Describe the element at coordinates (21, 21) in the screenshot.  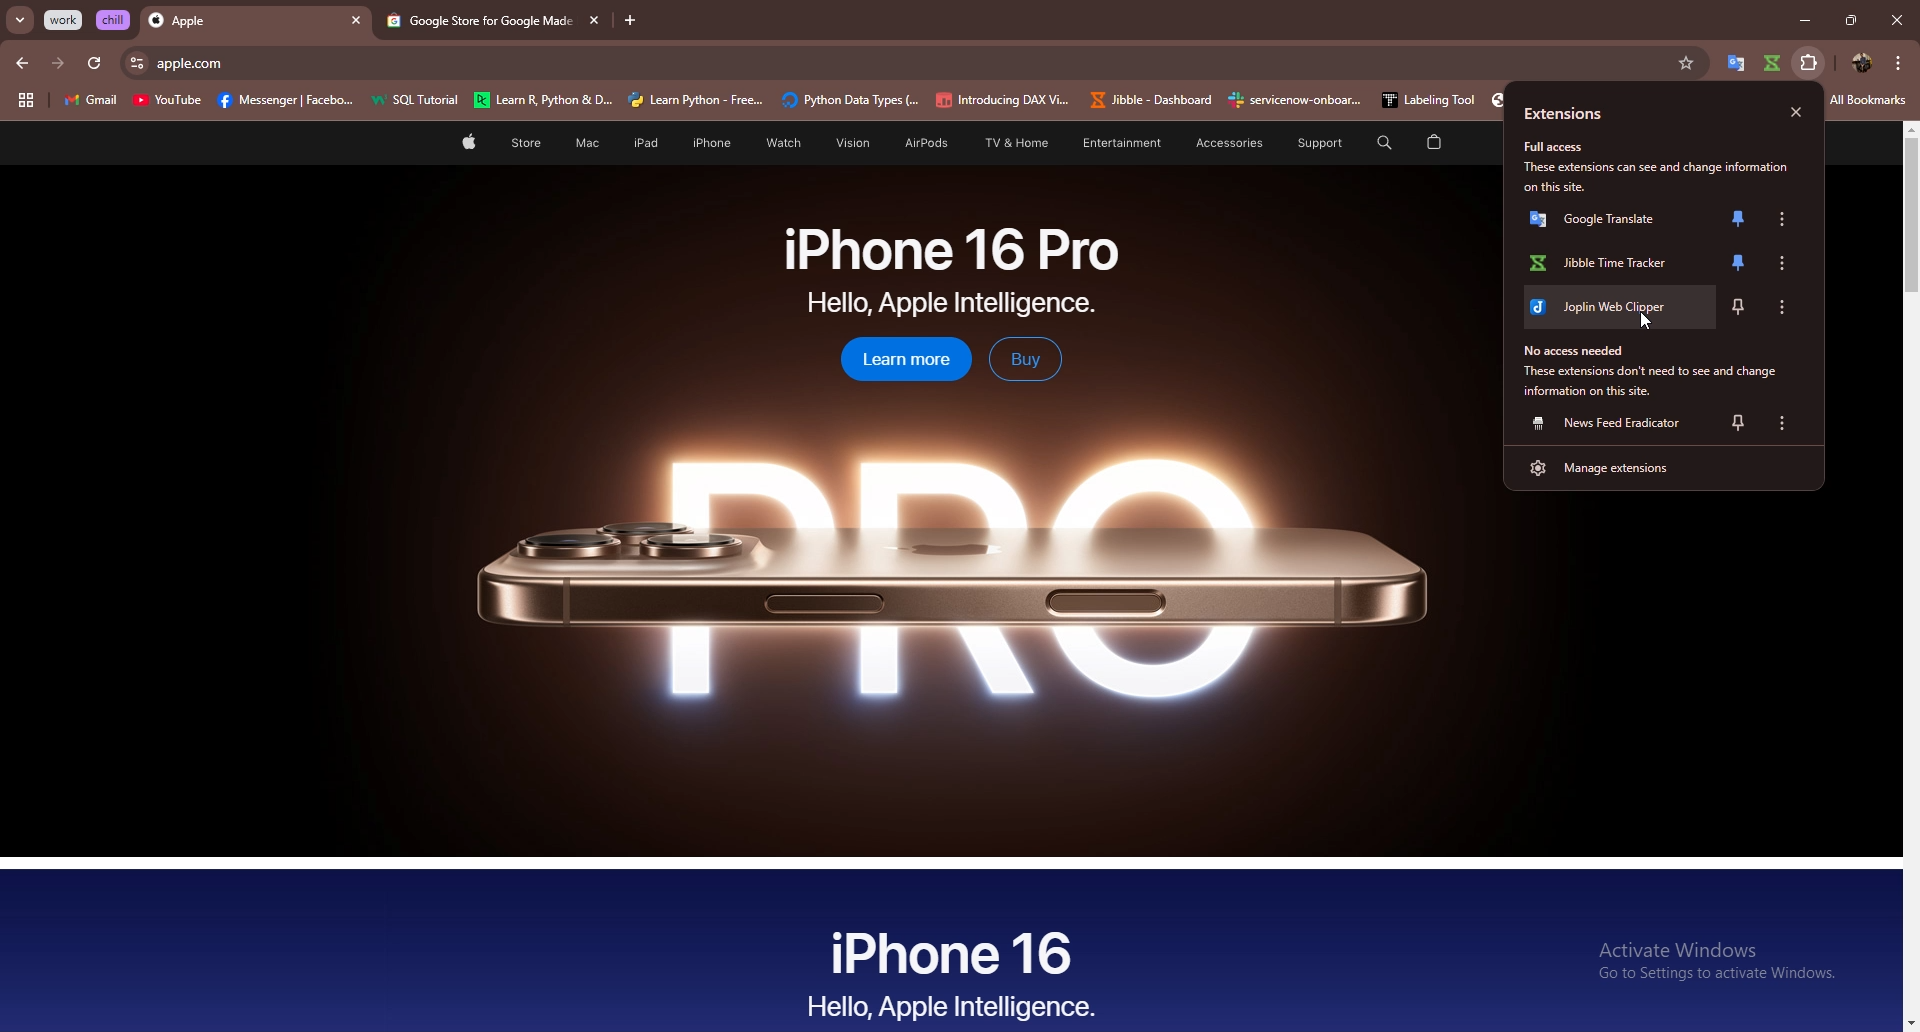
I see `search tabs` at that location.